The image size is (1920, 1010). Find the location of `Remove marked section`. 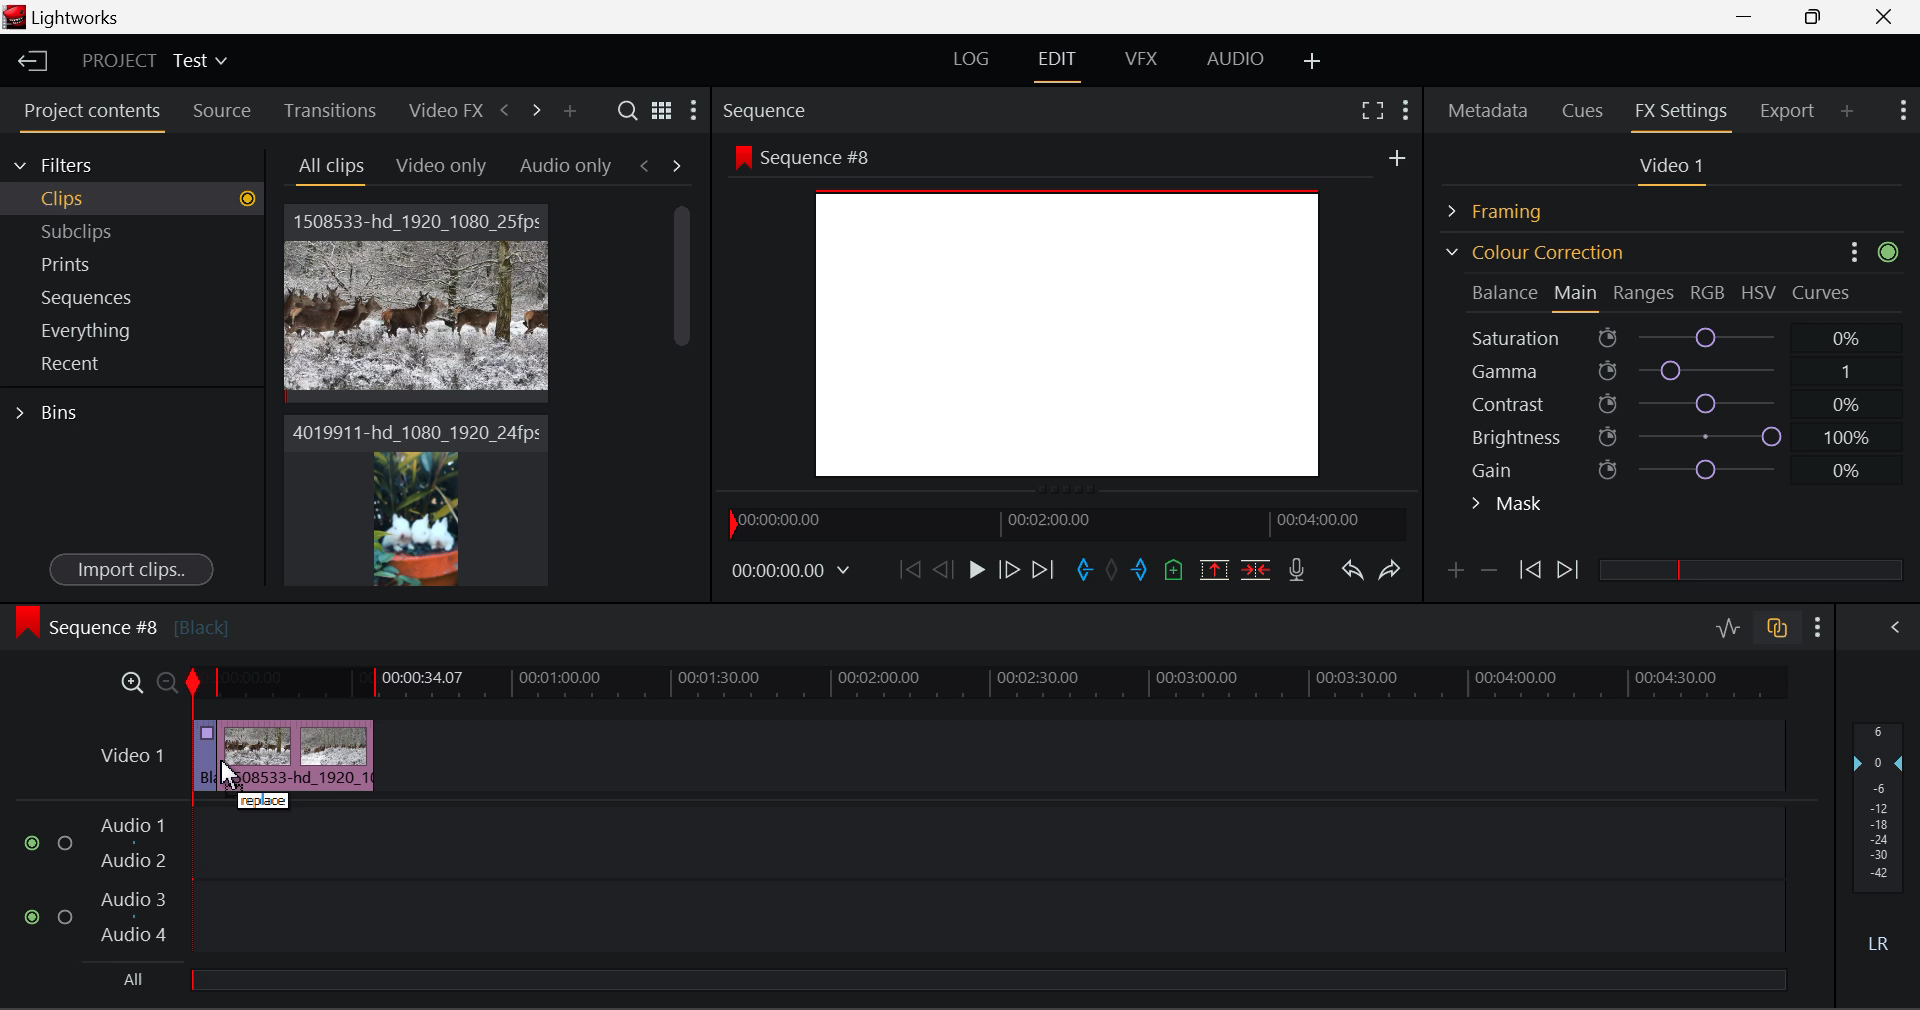

Remove marked section is located at coordinates (1213, 568).